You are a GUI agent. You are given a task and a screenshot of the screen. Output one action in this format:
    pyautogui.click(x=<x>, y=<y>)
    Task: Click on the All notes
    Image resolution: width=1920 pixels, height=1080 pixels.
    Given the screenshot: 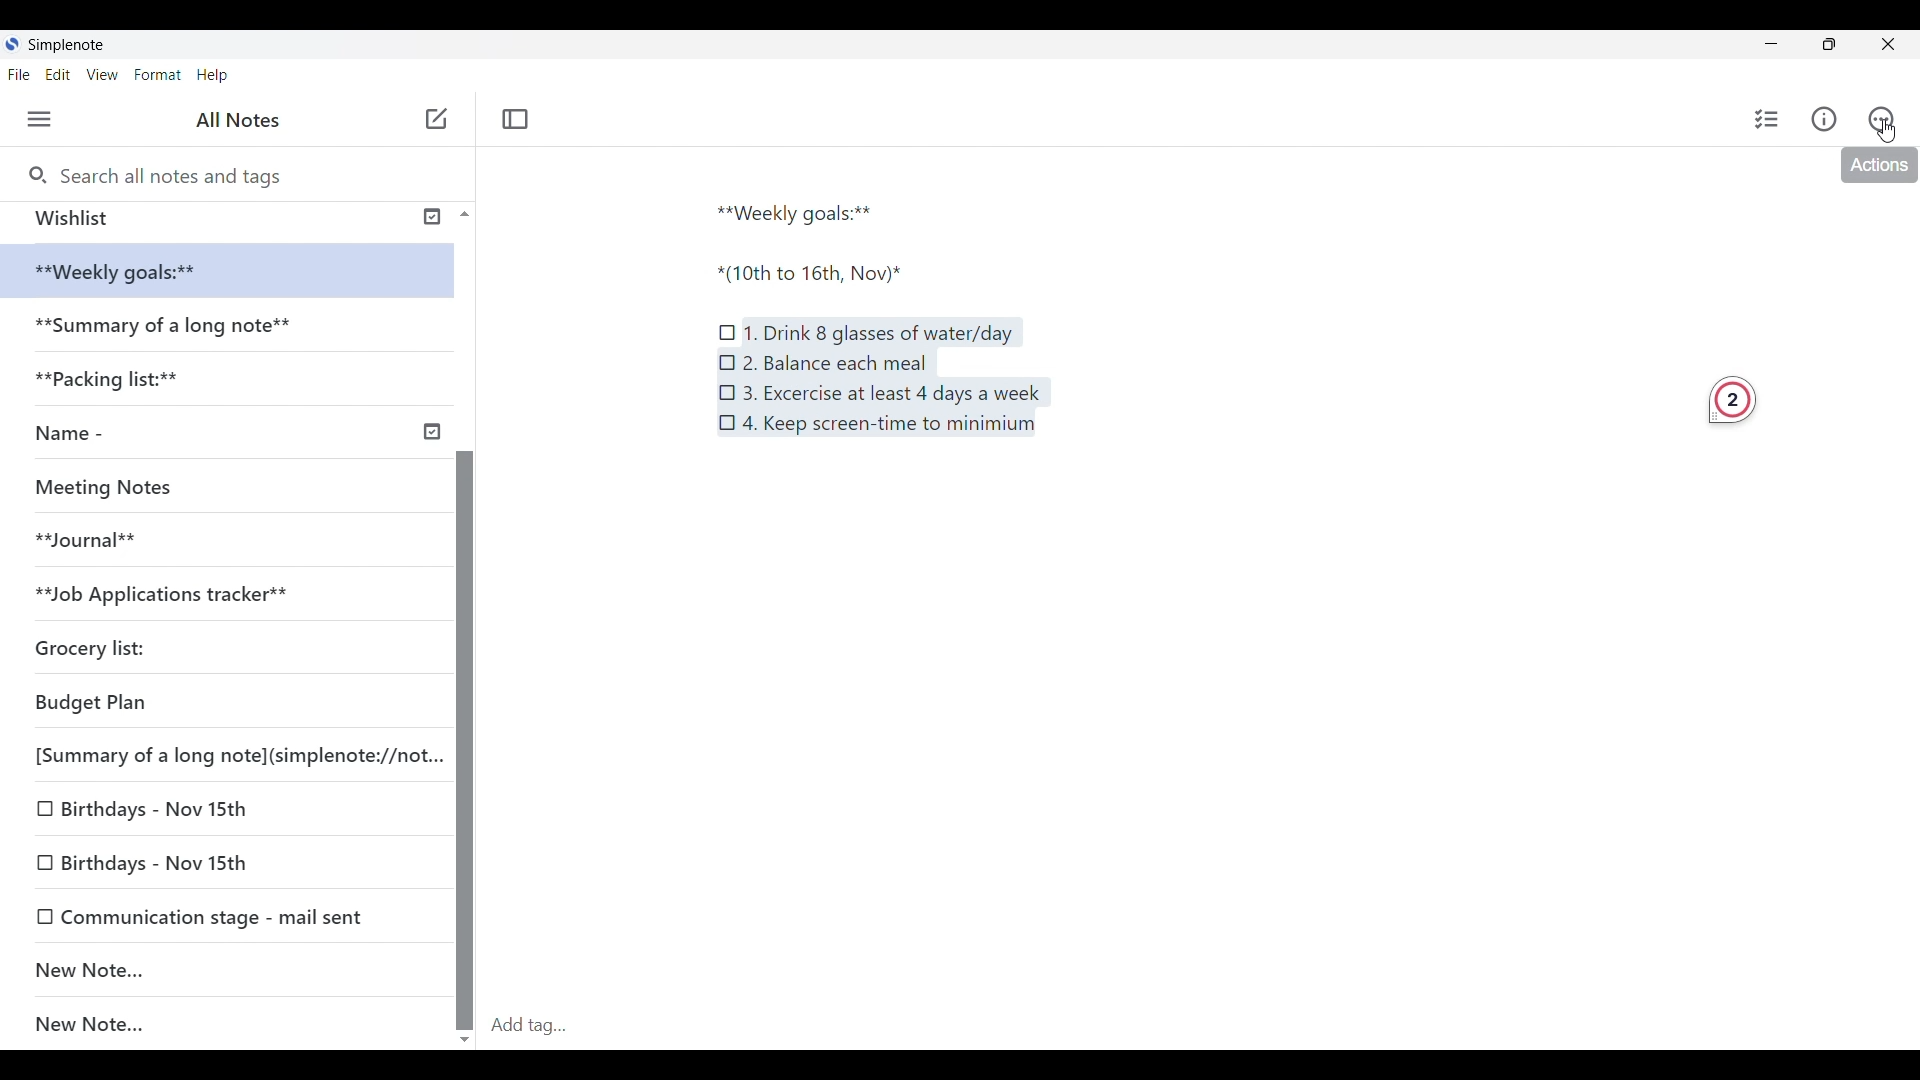 What is the action you would take?
    pyautogui.click(x=243, y=120)
    